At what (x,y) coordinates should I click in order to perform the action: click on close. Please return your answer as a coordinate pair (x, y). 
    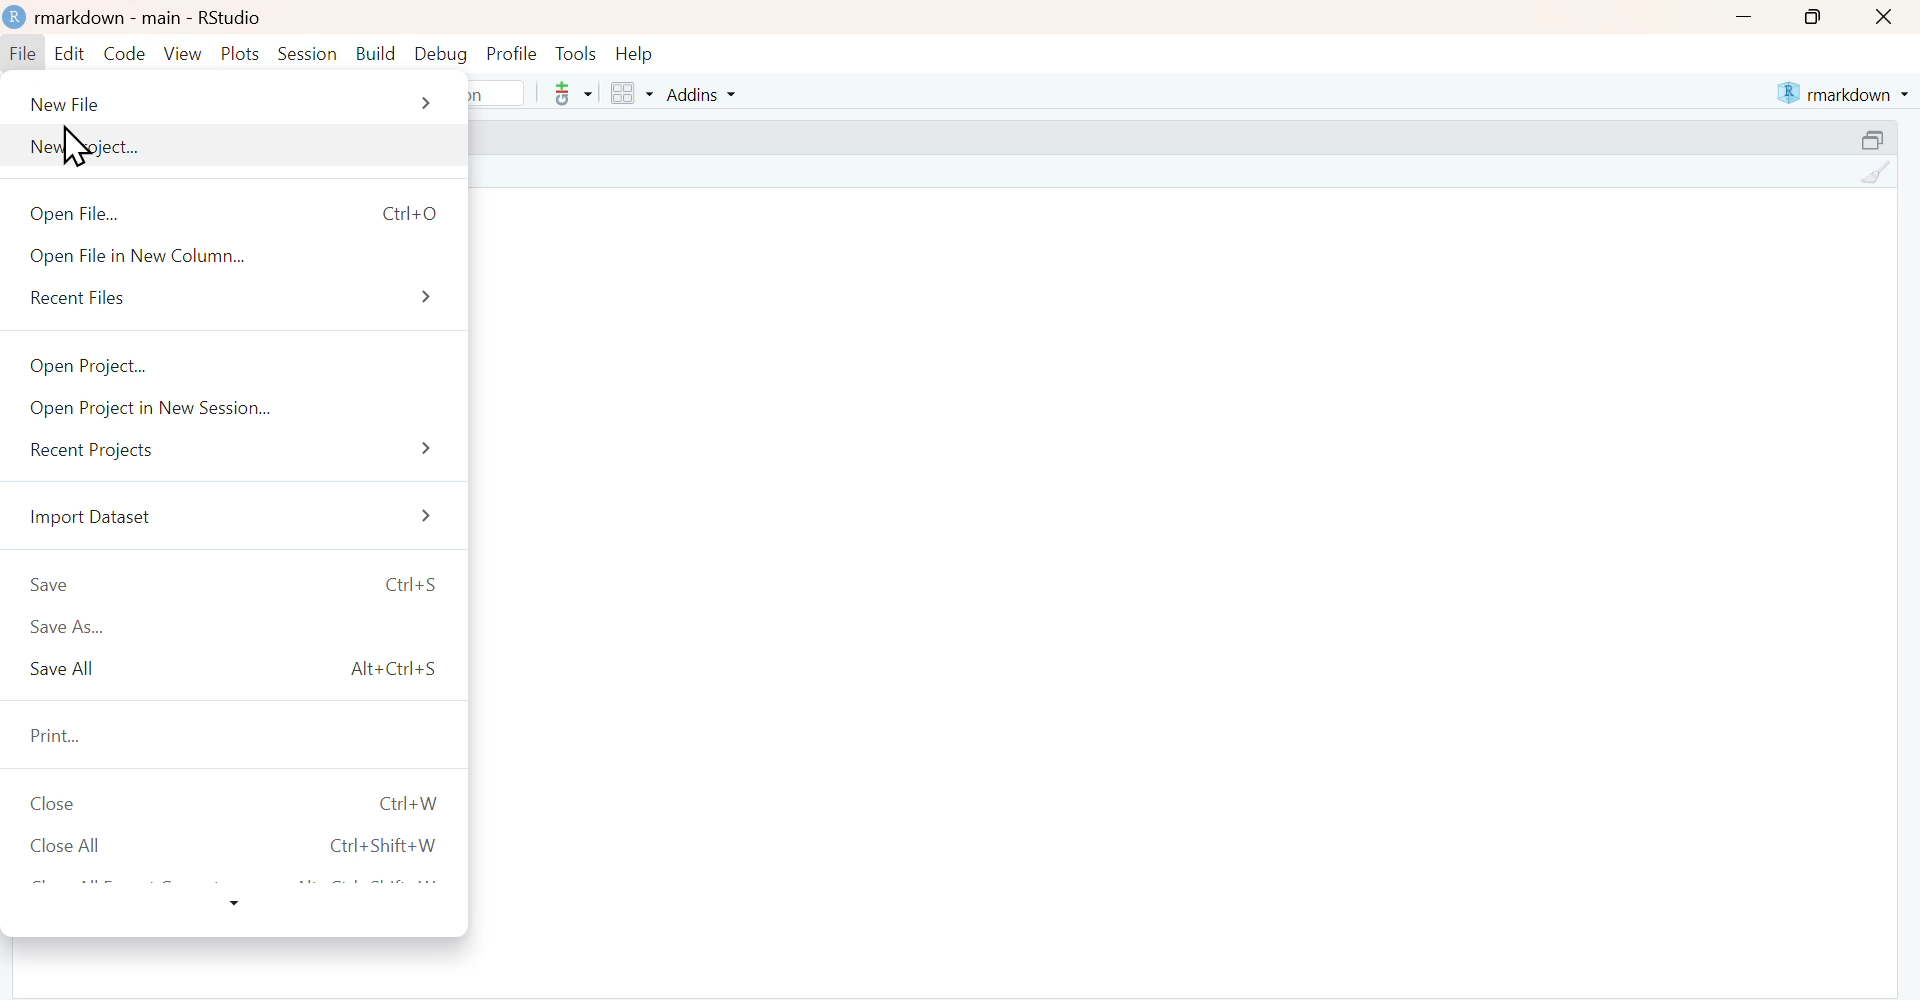
    Looking at the image, I should click on (238, 804).